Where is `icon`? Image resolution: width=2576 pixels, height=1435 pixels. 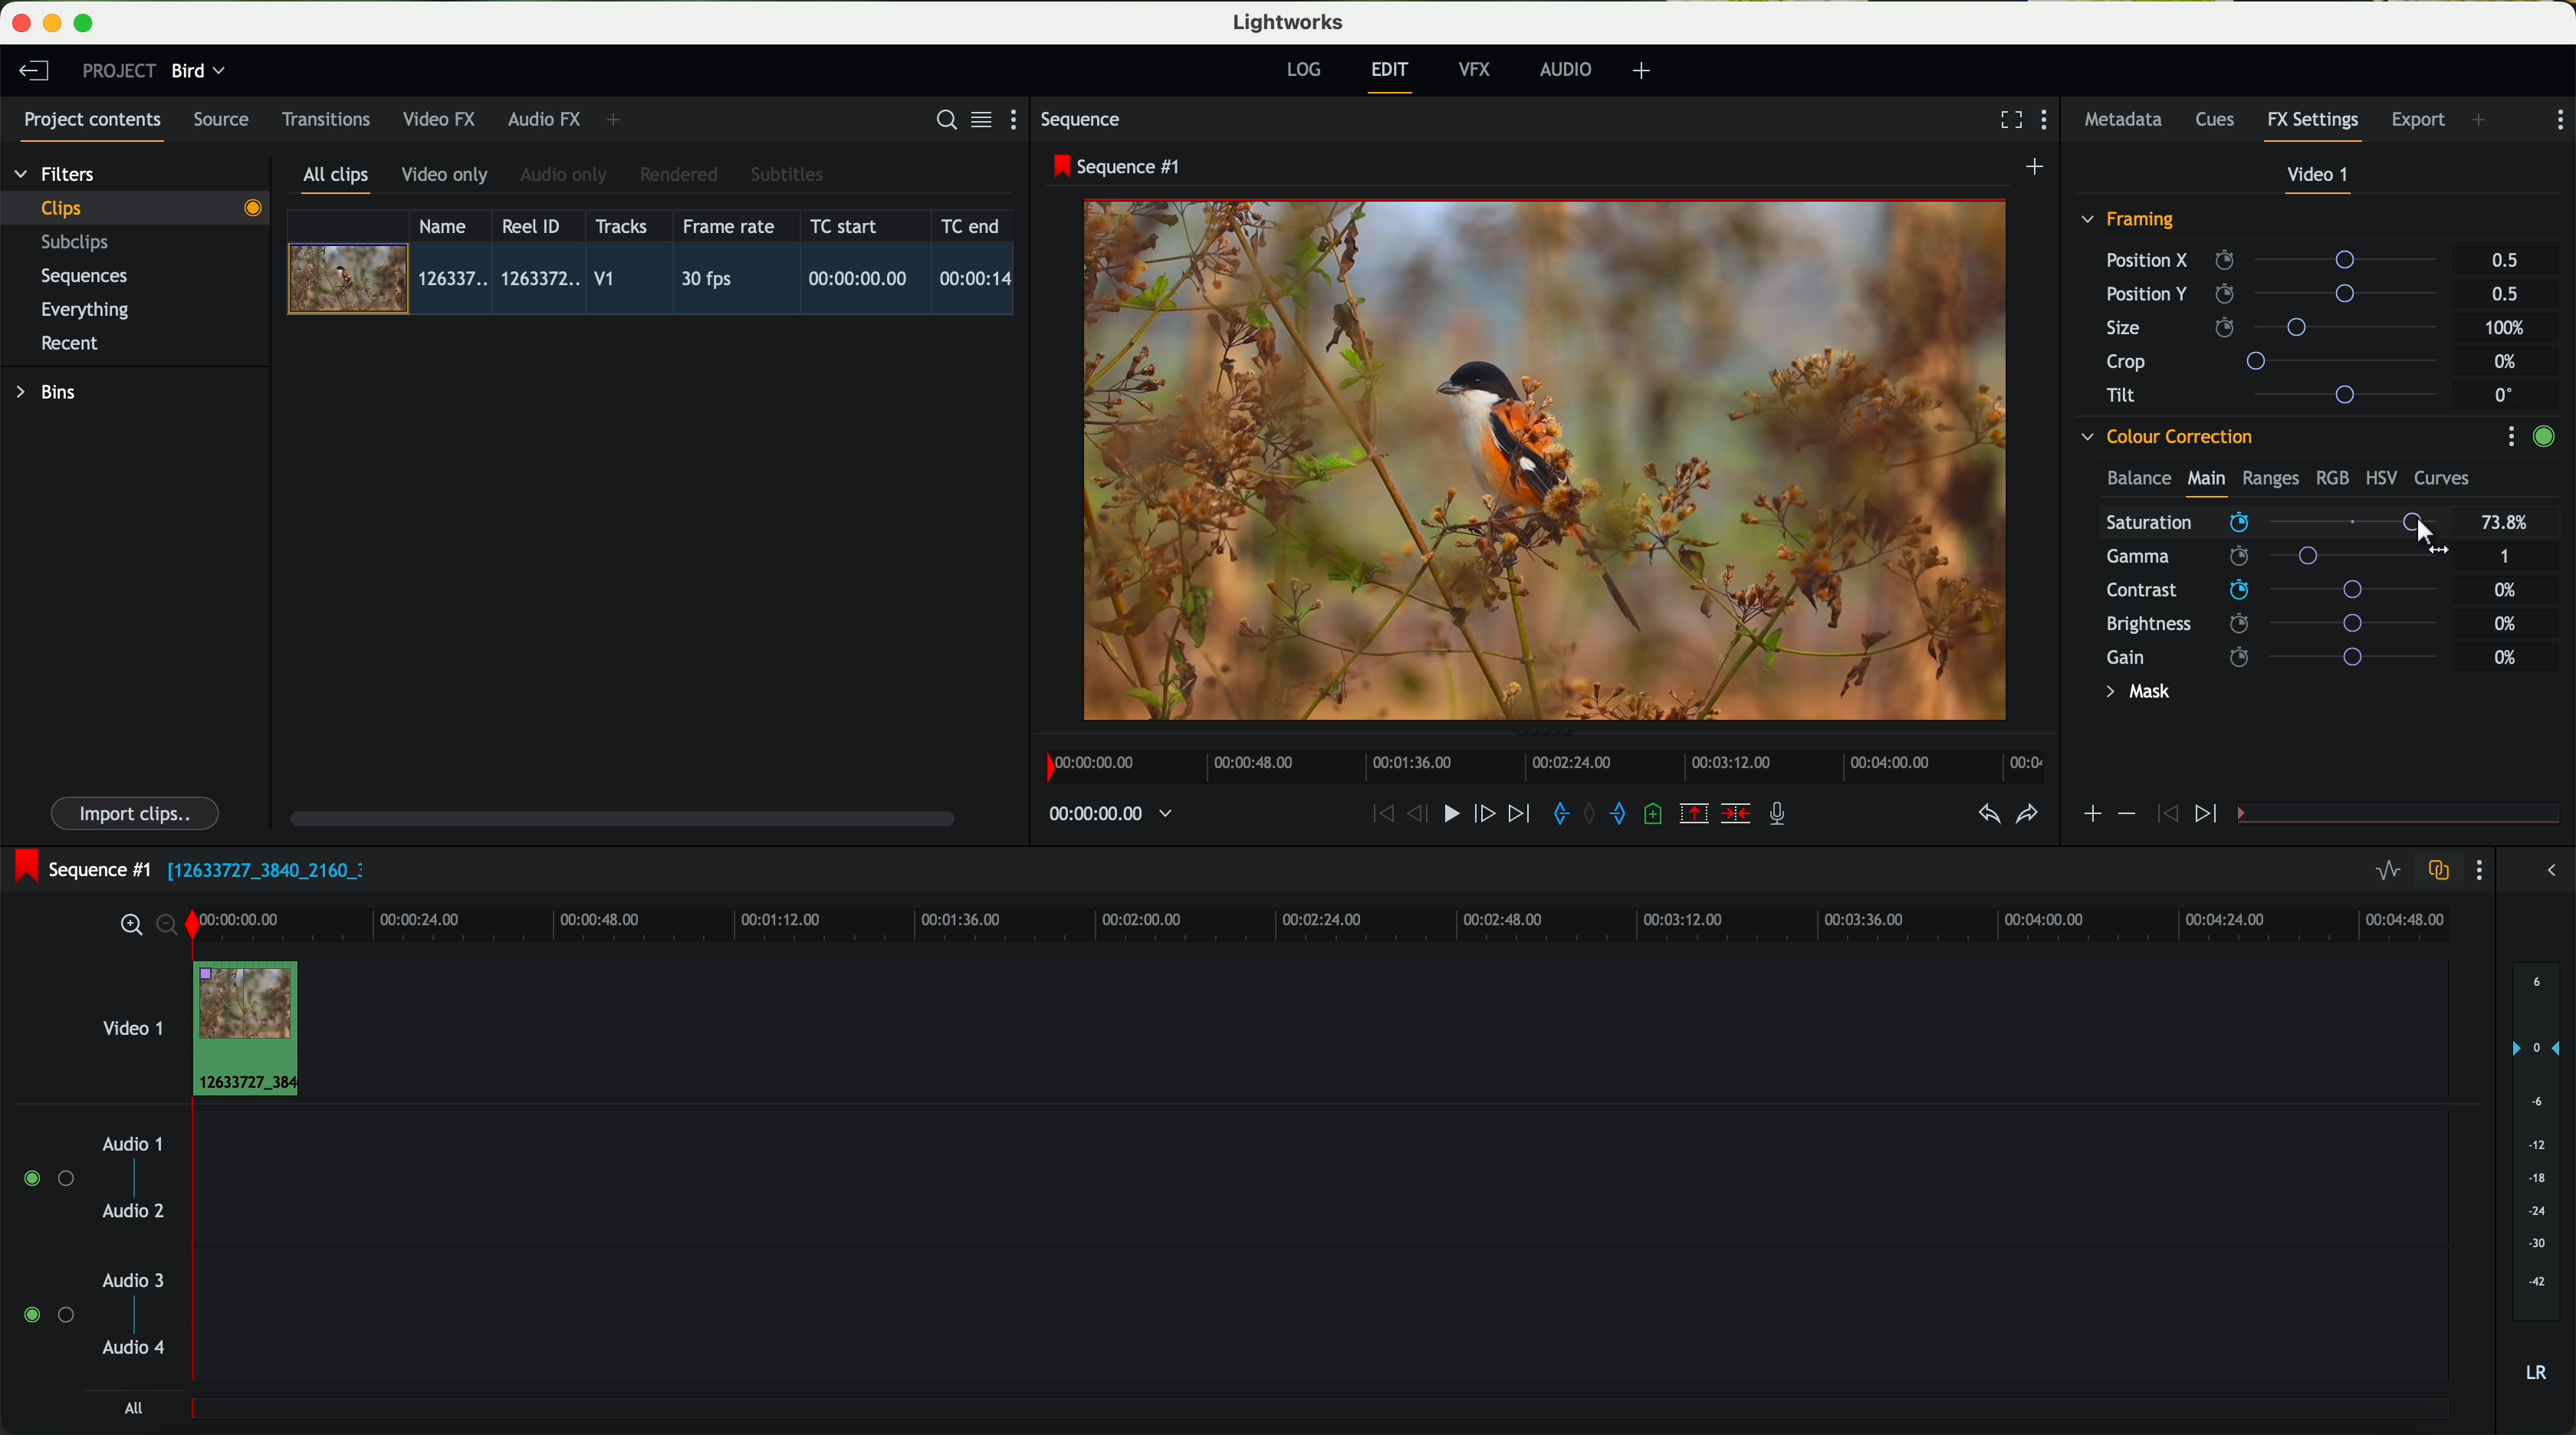
icon is located at coordinates (2164, 815).